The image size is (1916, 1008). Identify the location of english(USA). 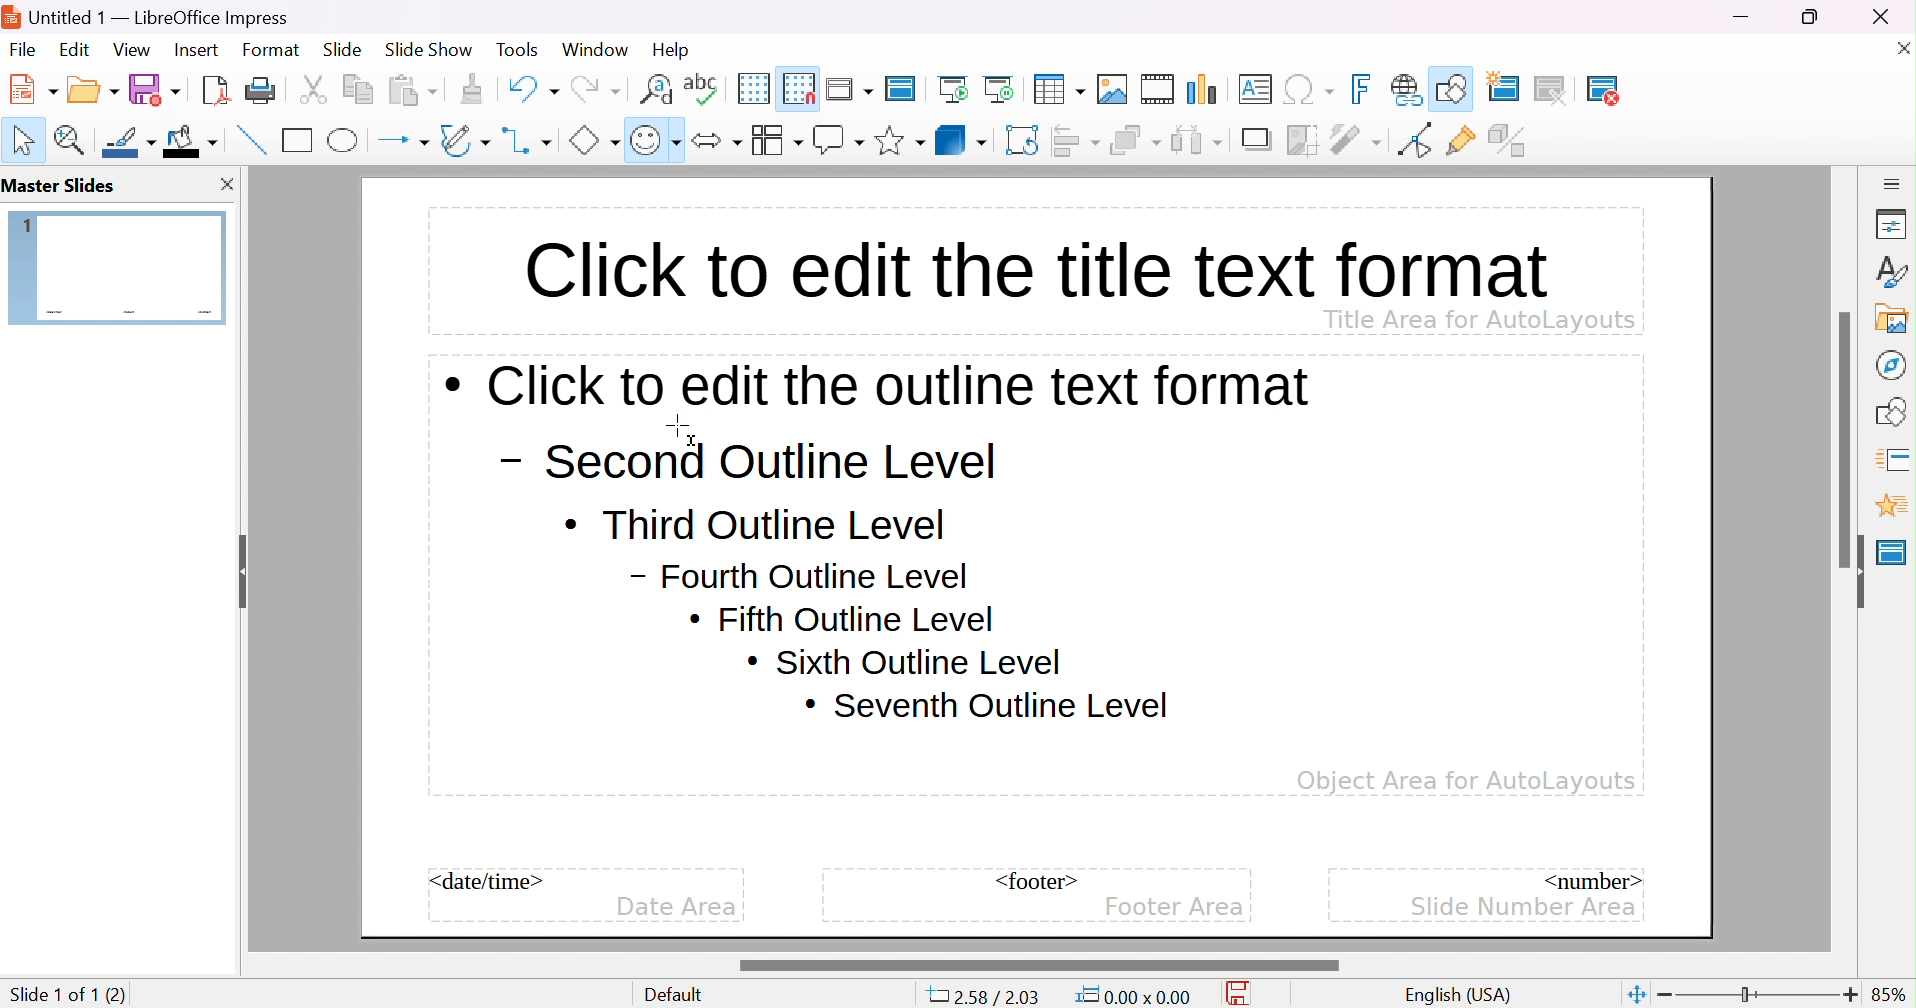
(1459, 995).